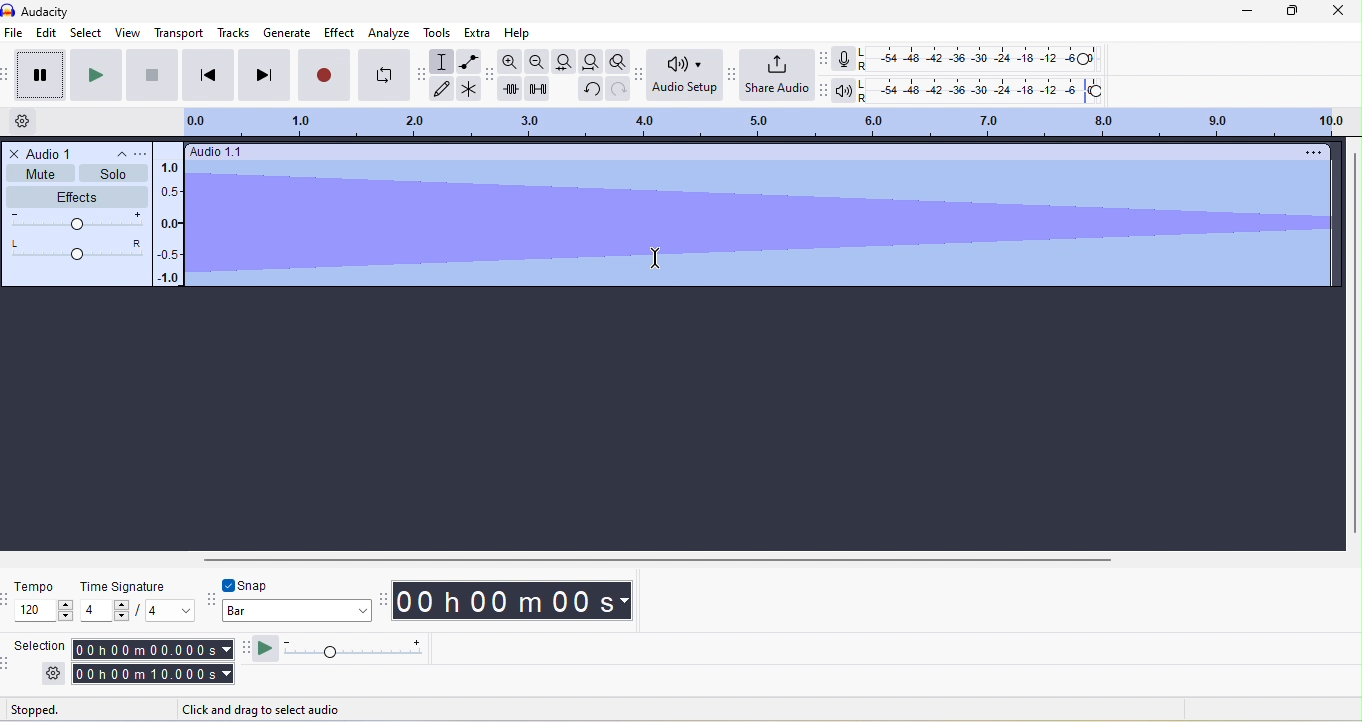 Image resolution: width=1362 pixels, height=722 pixels. What do you see at coordinates (657, 258) in the screenshot?
I see `cursor` at bounding box center [657, 258].